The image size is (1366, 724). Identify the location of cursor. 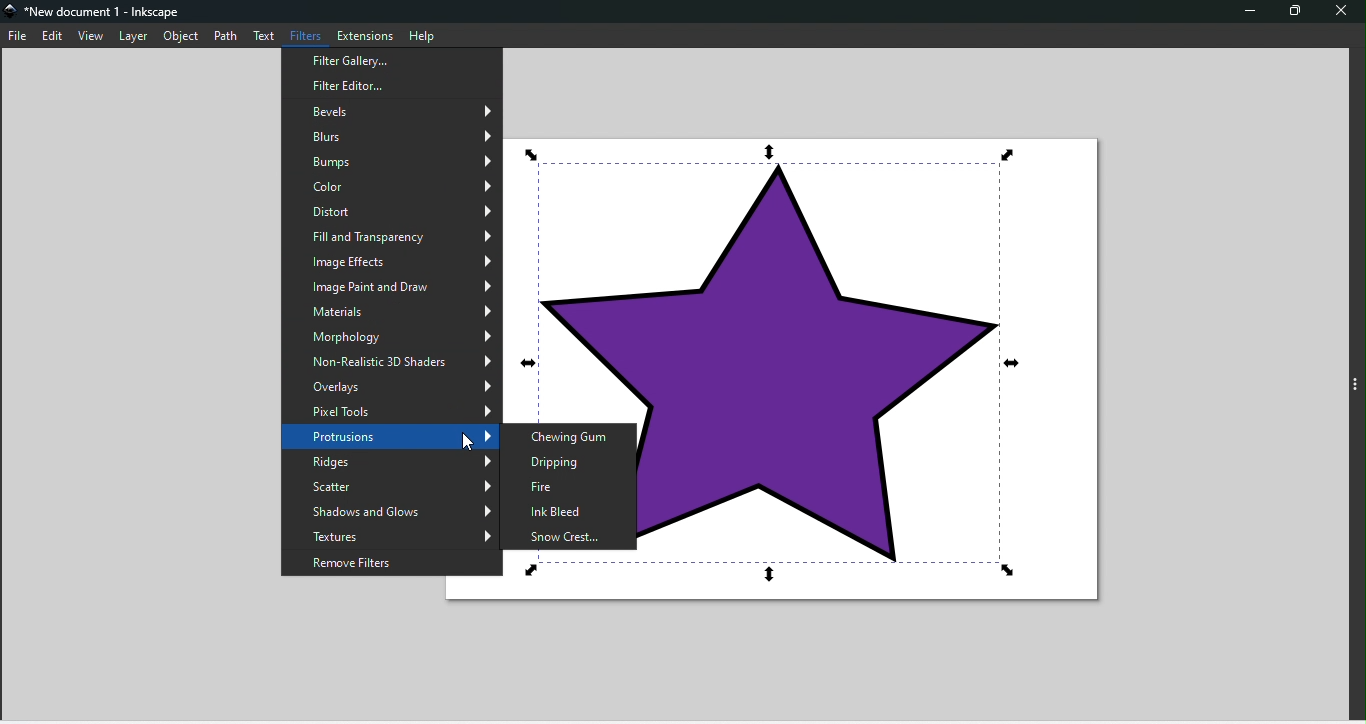
(471, 441).